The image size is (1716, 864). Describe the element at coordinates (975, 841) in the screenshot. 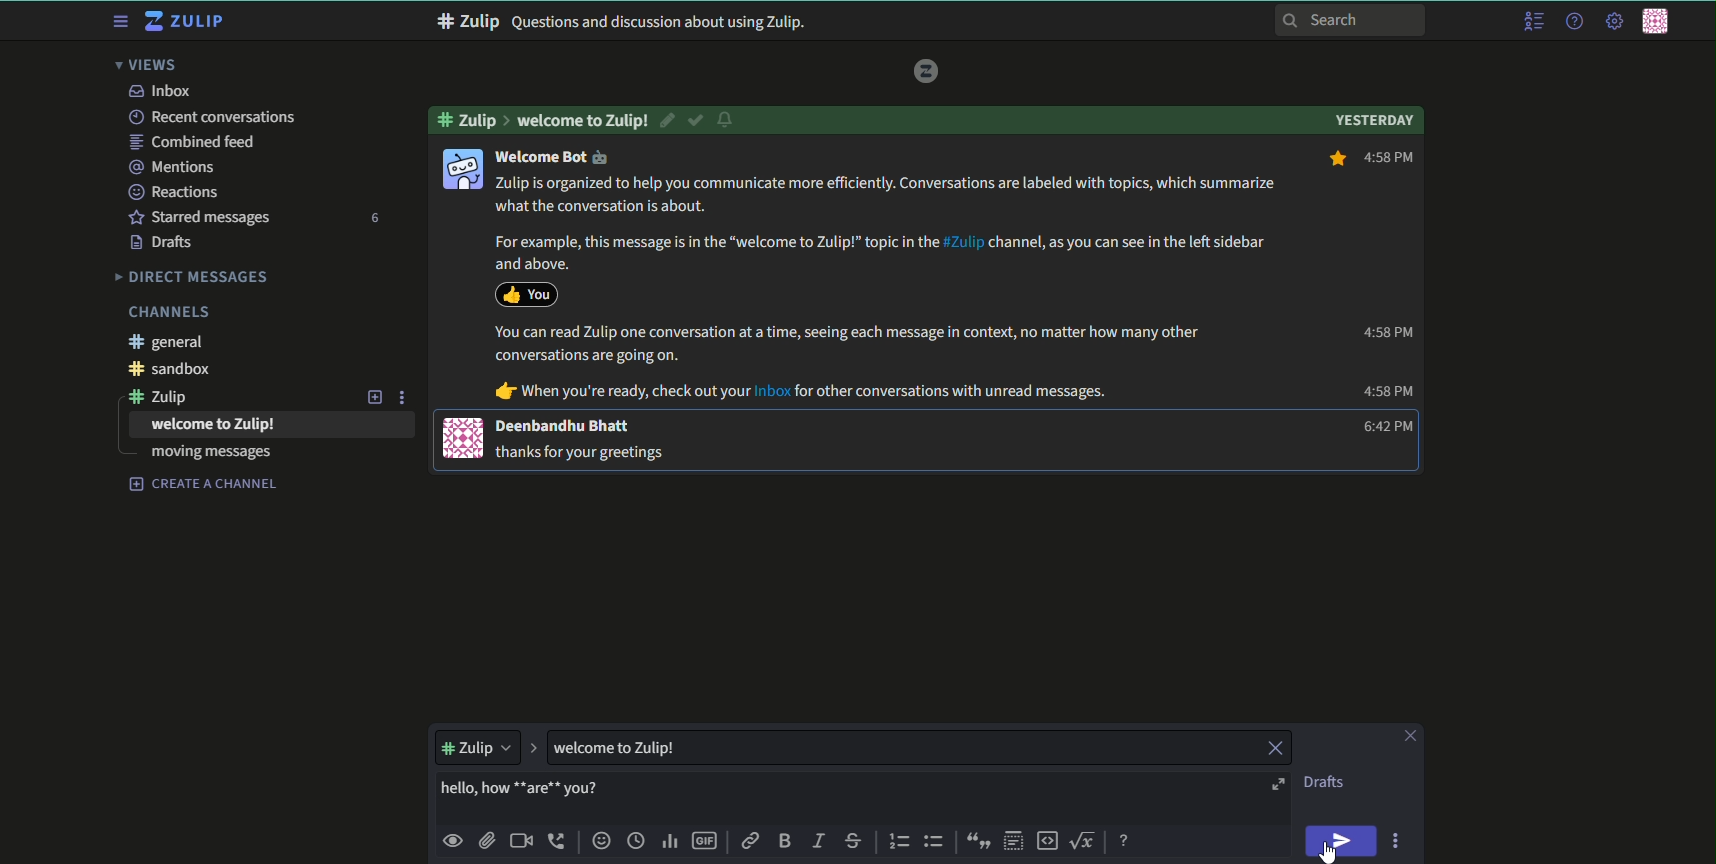

I see `quote` at that location.